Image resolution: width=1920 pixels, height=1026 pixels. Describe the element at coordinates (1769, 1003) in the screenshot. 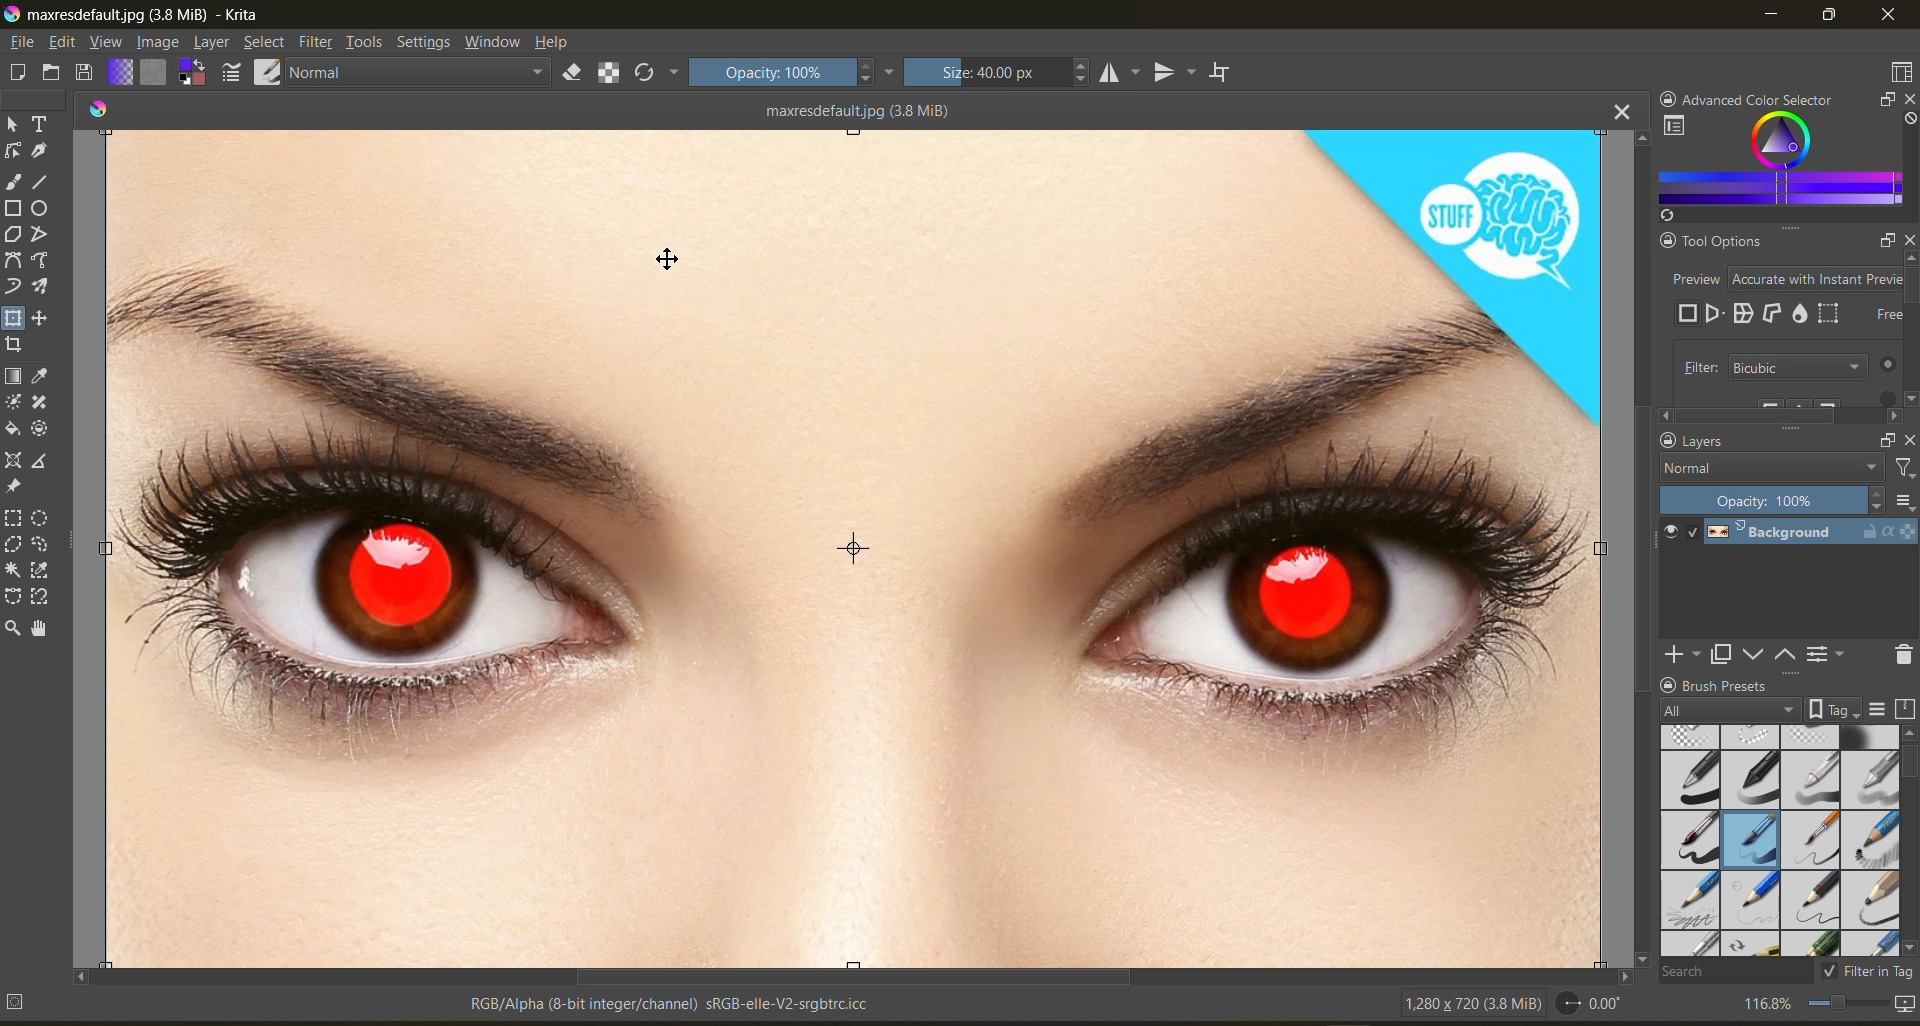

I see `zoom factor` at that location.